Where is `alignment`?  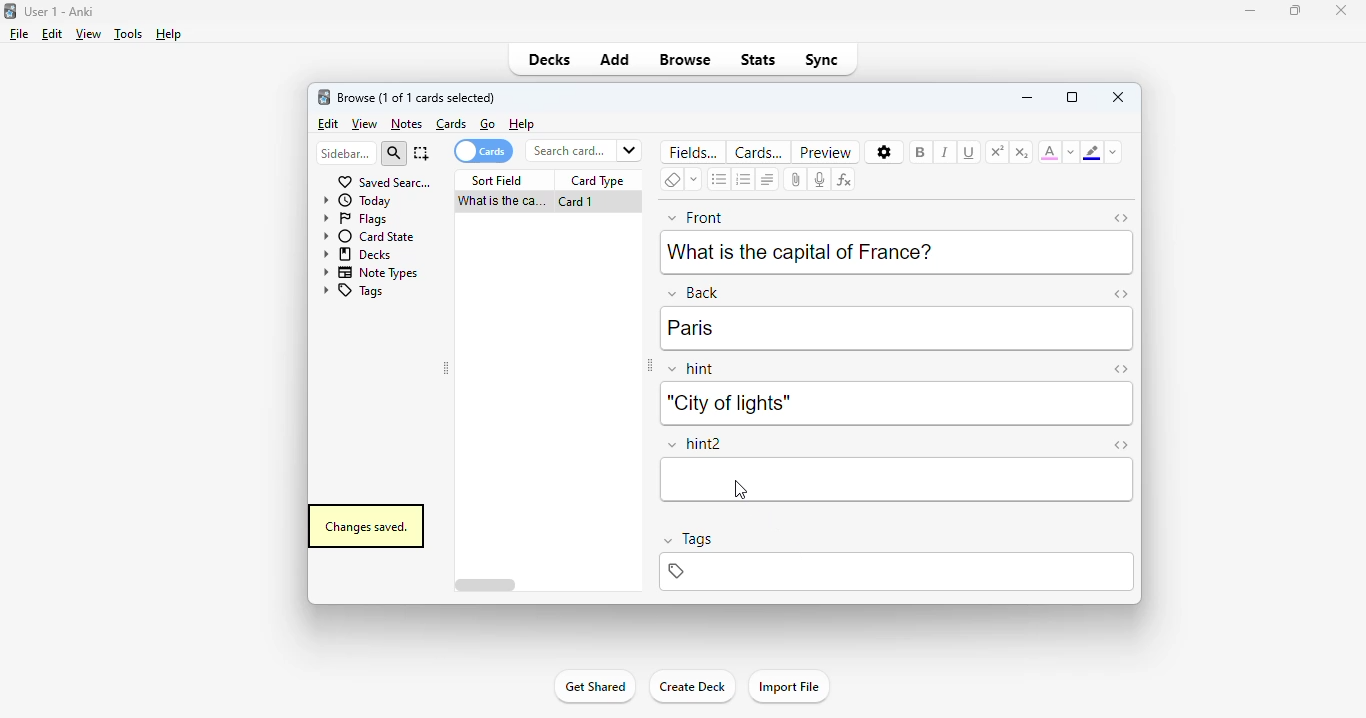
alignment is located at coordinates (767, 180).